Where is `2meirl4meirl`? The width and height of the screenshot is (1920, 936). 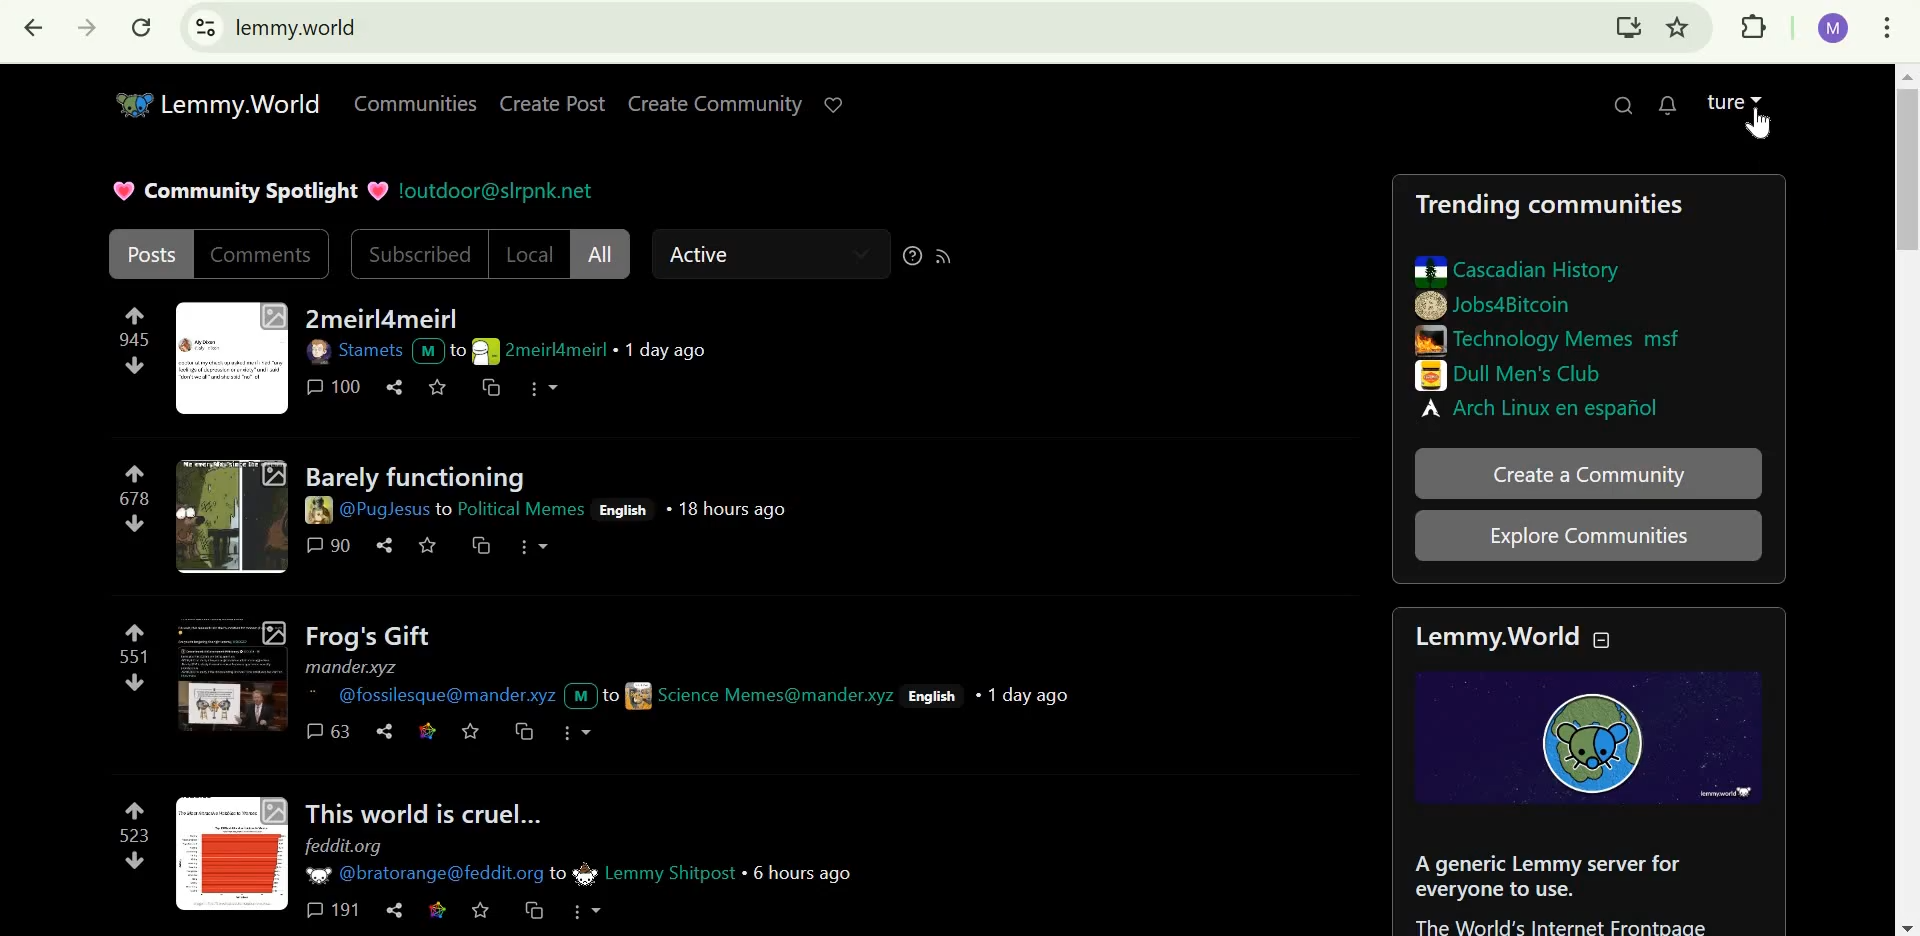 2meirl4meirl is located at coordinates (381, 319).